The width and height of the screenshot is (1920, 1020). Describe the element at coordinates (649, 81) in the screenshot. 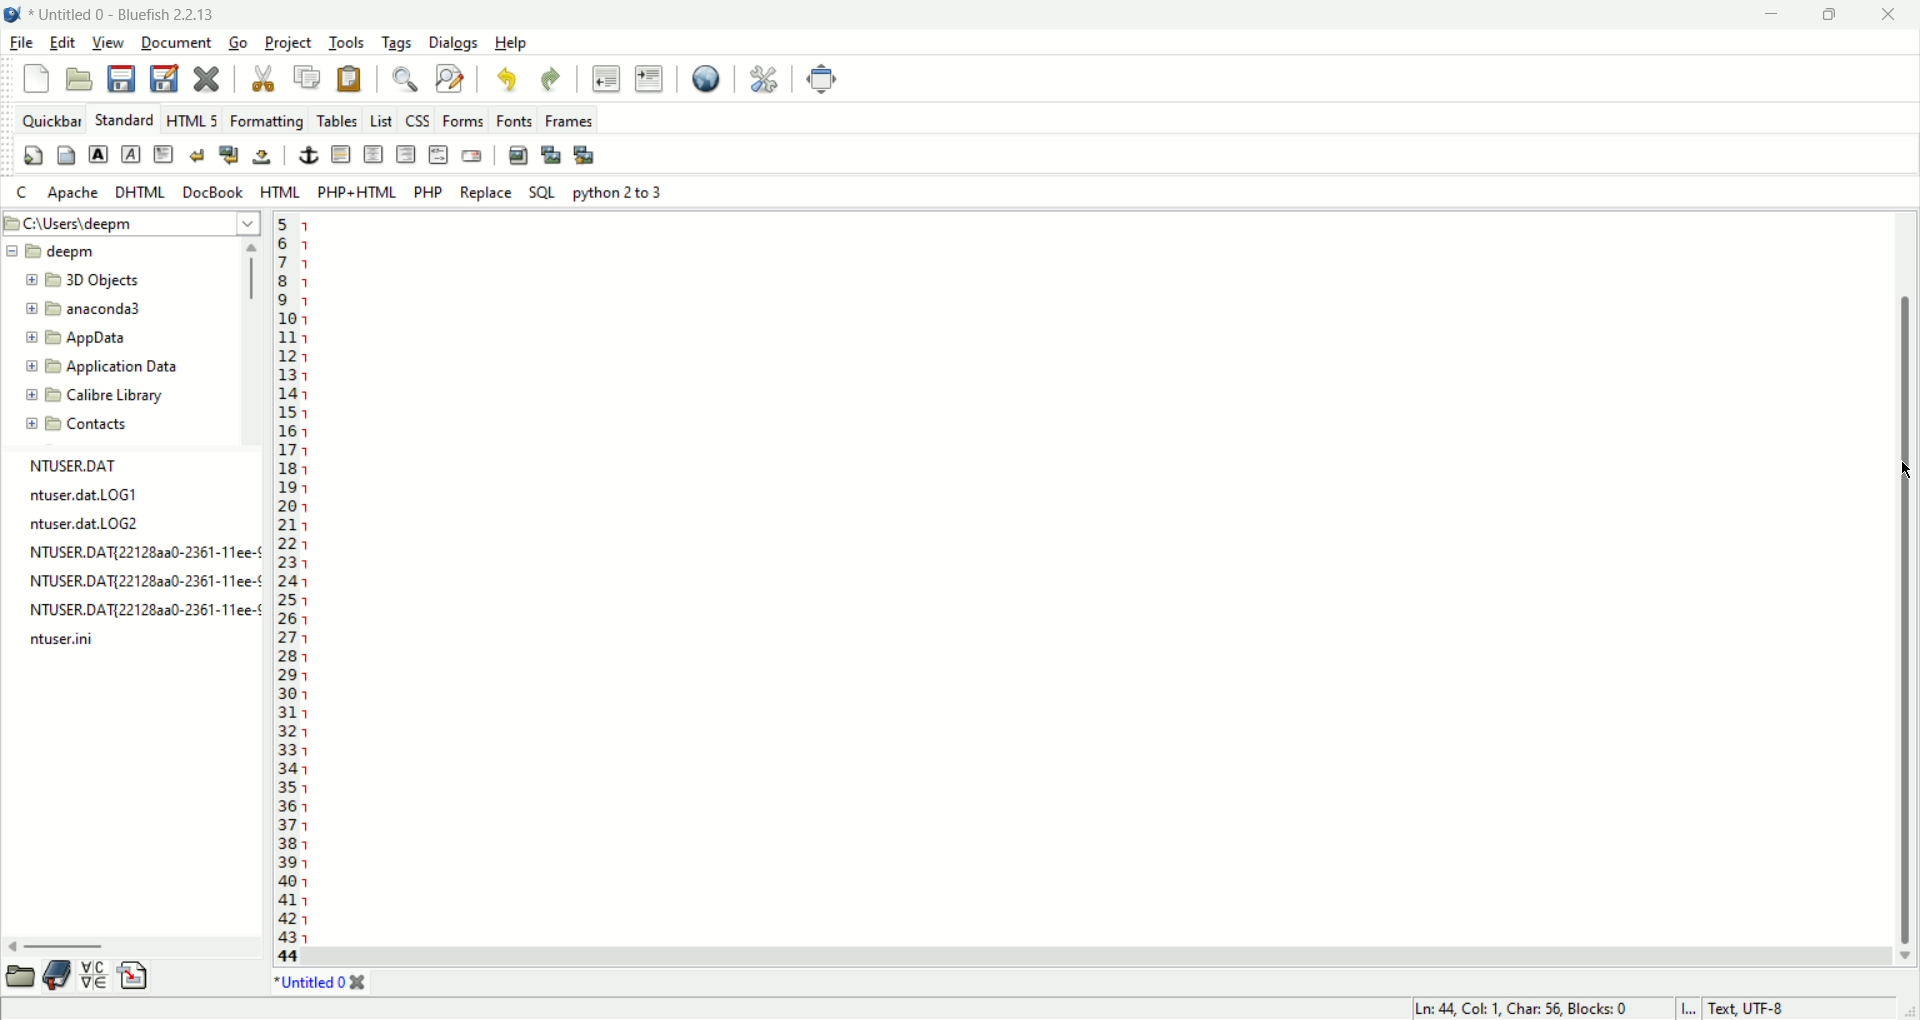

I see `indent` at that location.